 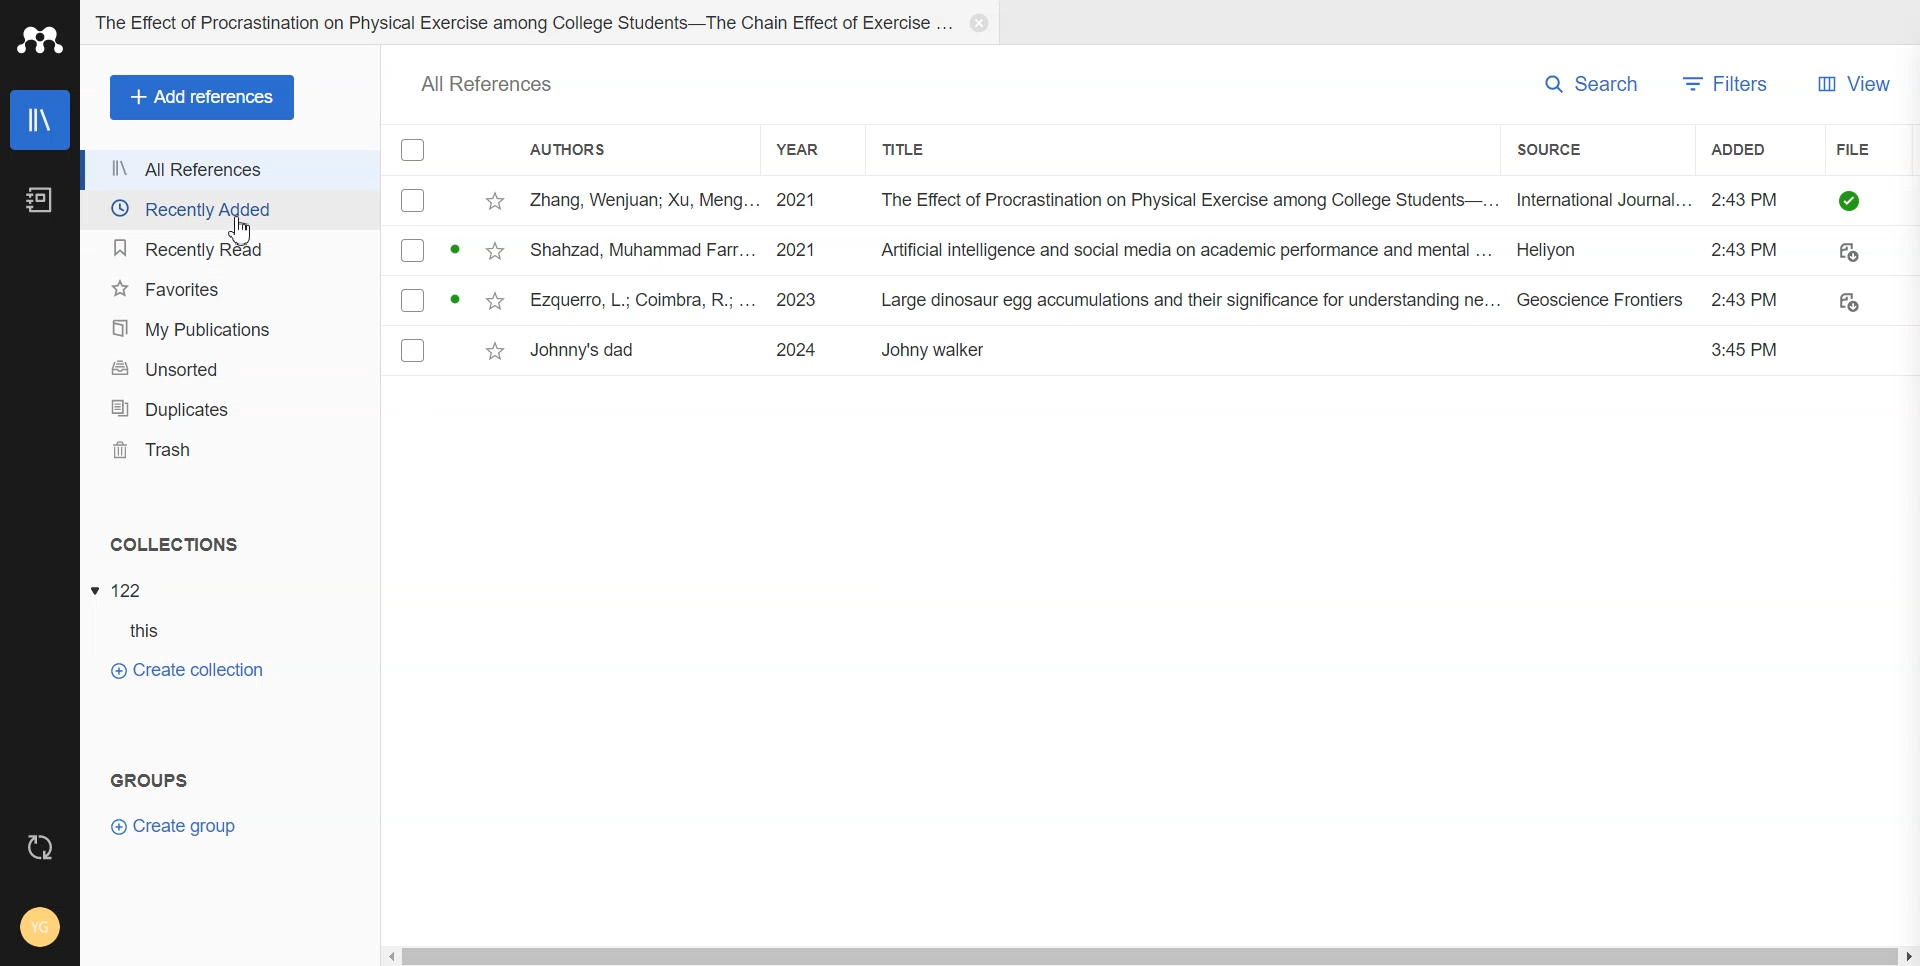 I want to click on Year, so click(x=809, y=150).